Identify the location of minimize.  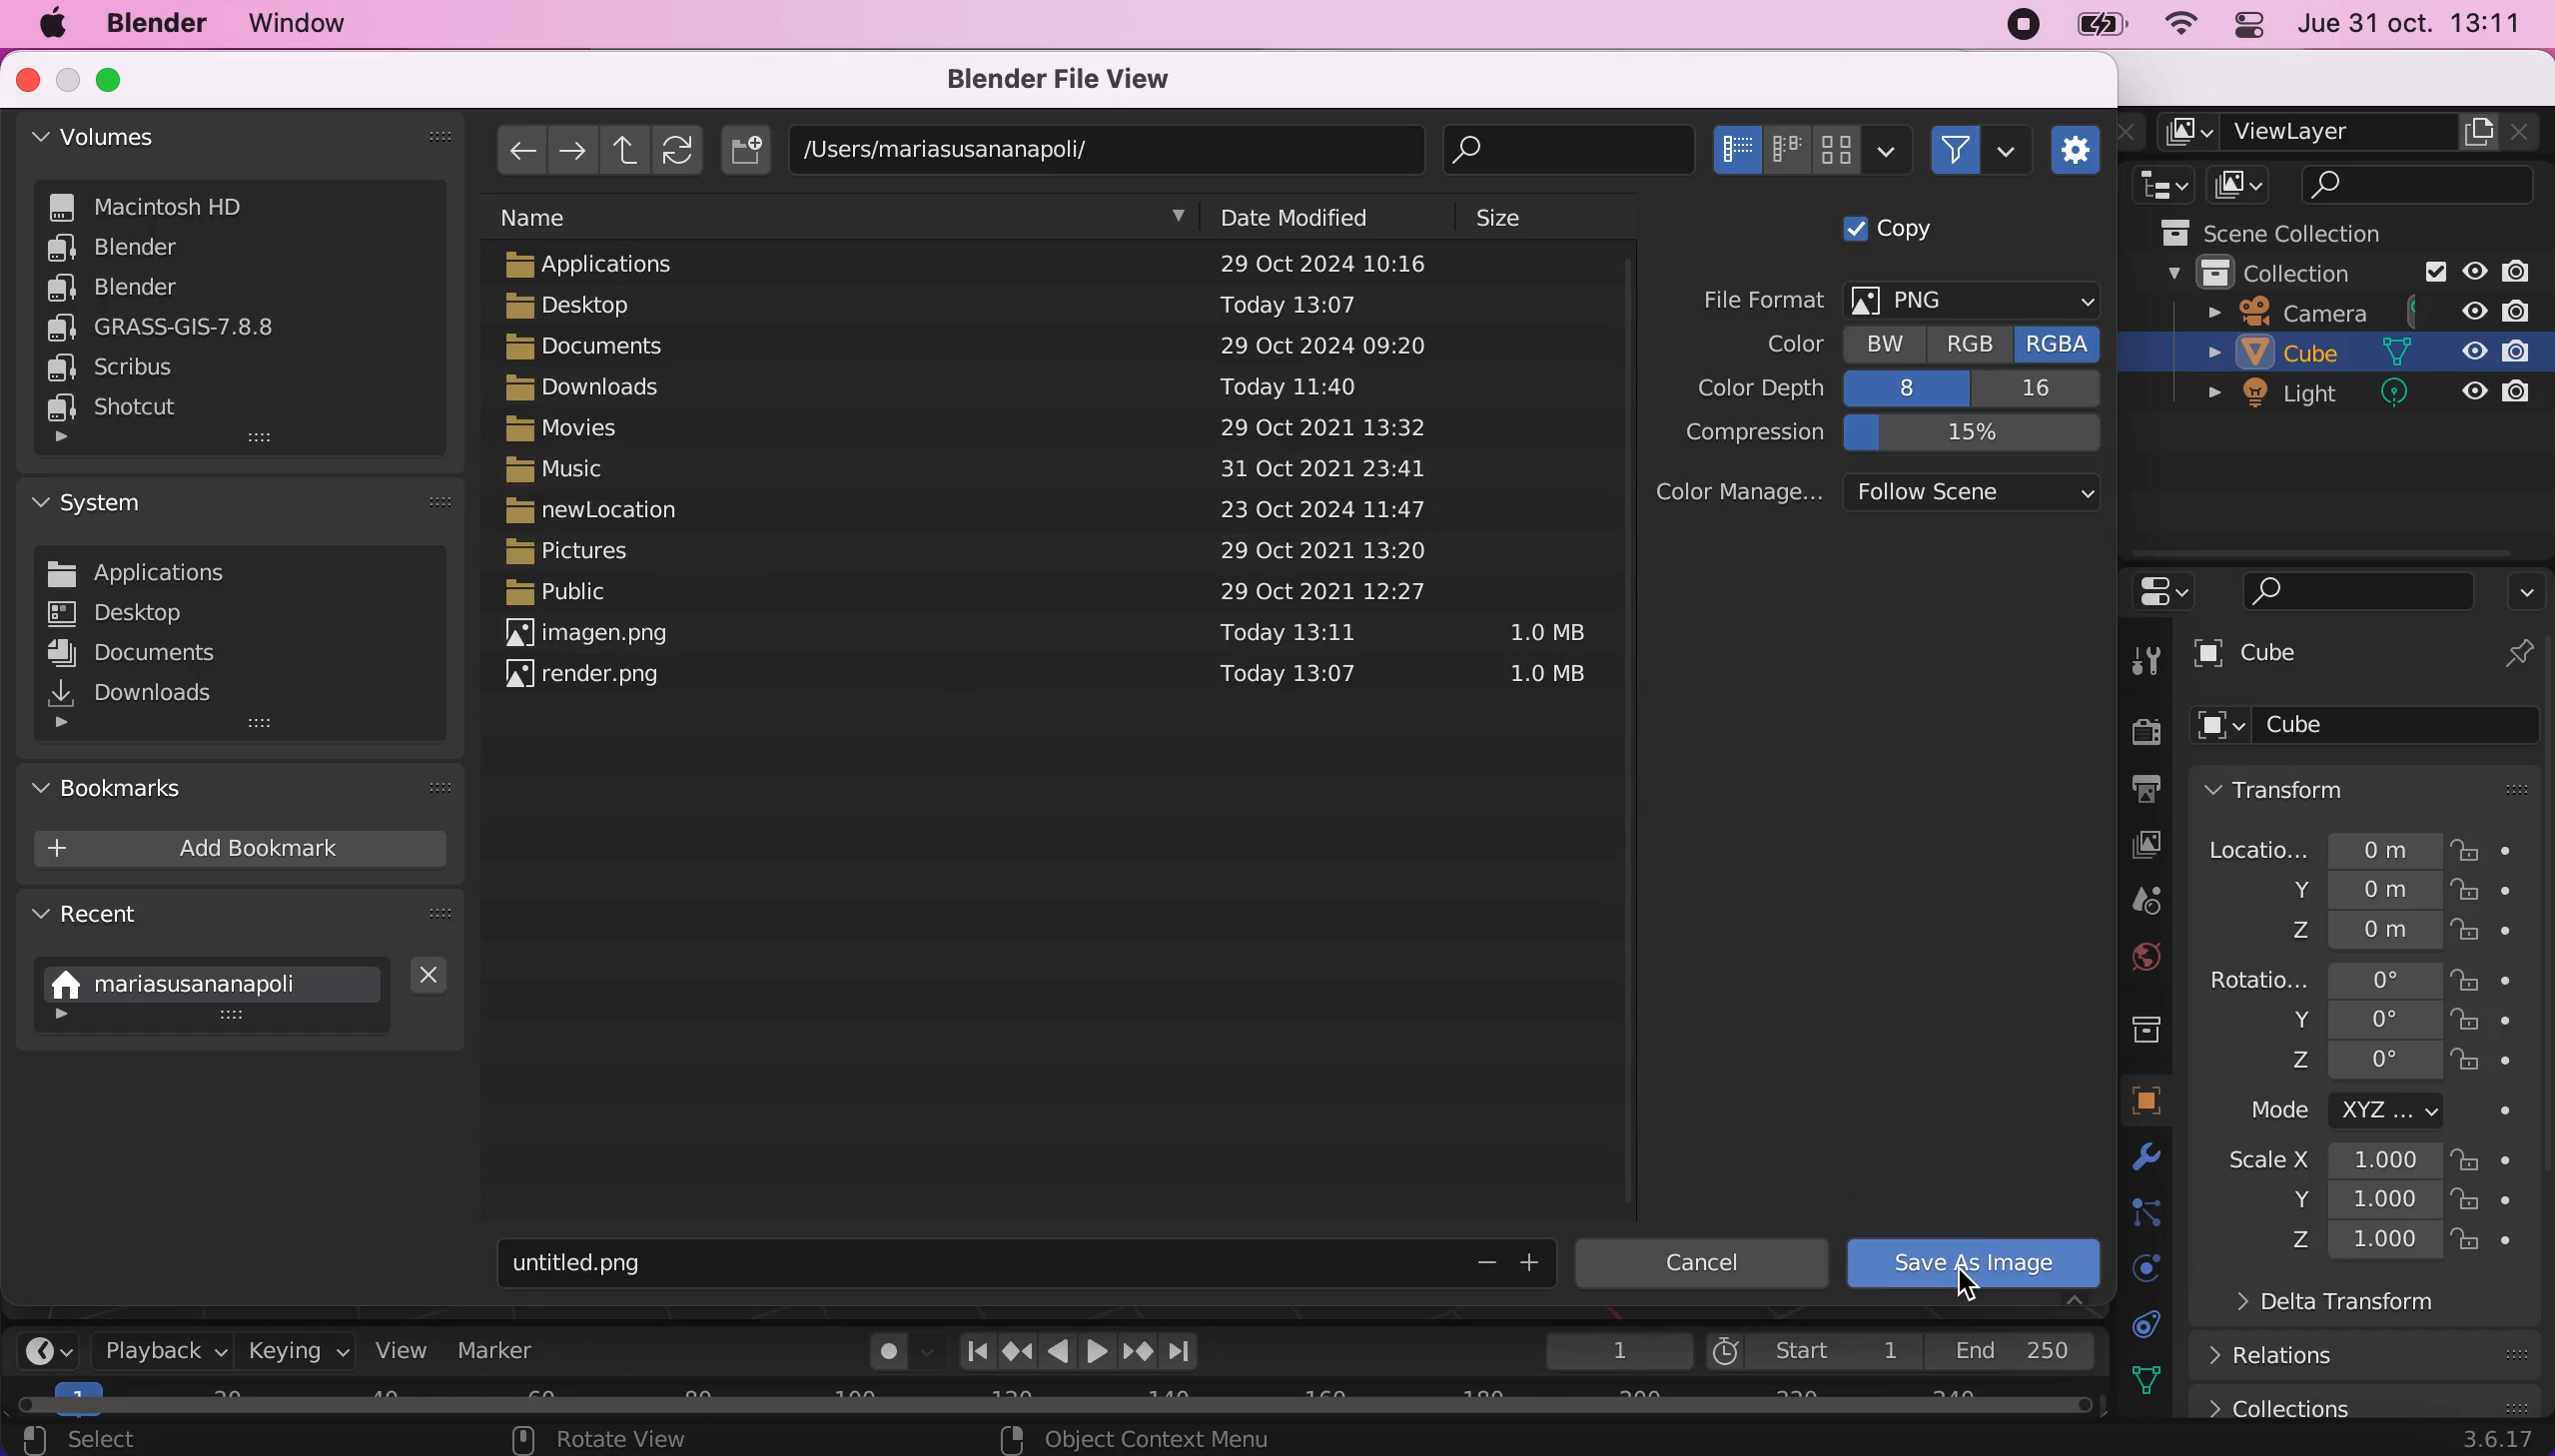
(68, 80).